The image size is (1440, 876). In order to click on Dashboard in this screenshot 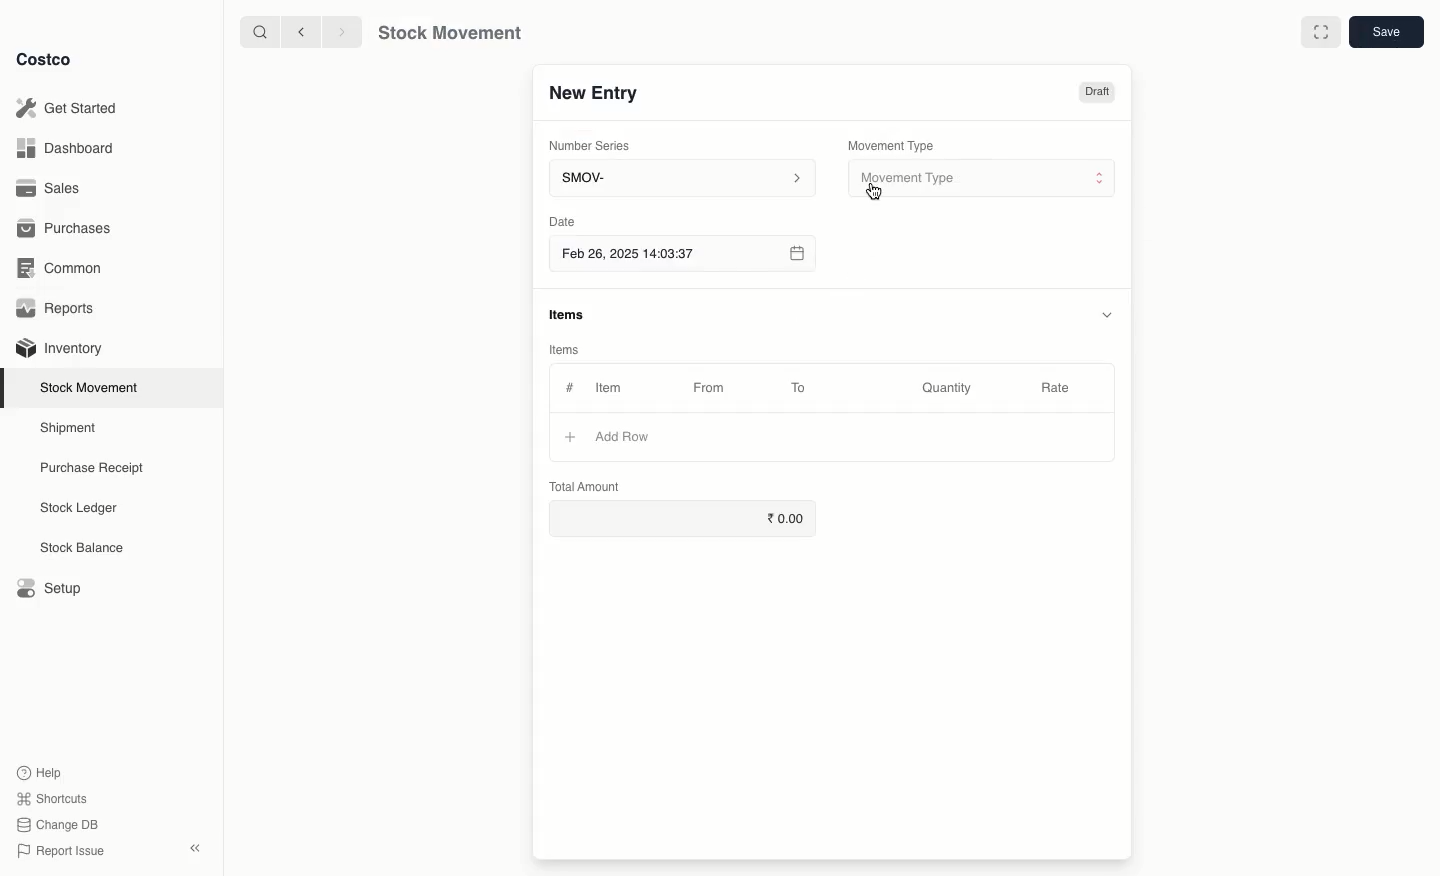, I will do `click(67, 150)`.